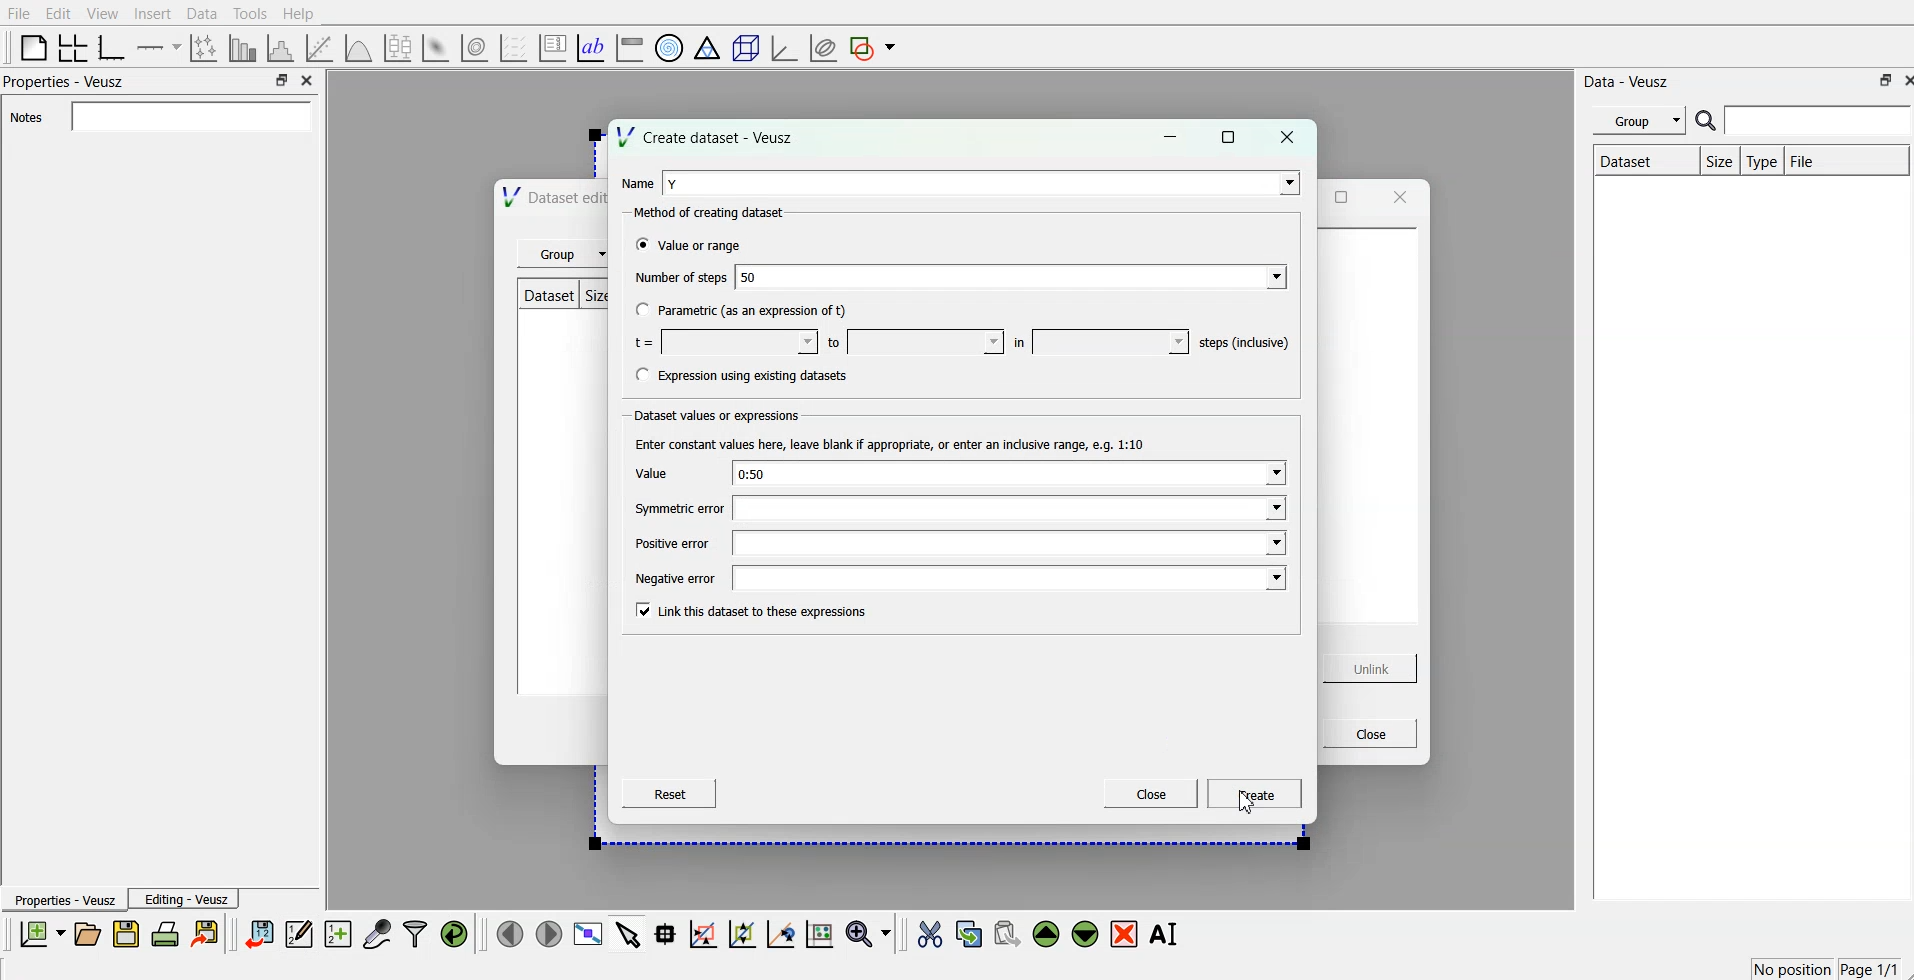 The height and width of the screenshot is (980, 1914). I want to click on Y, so click(983, 182).